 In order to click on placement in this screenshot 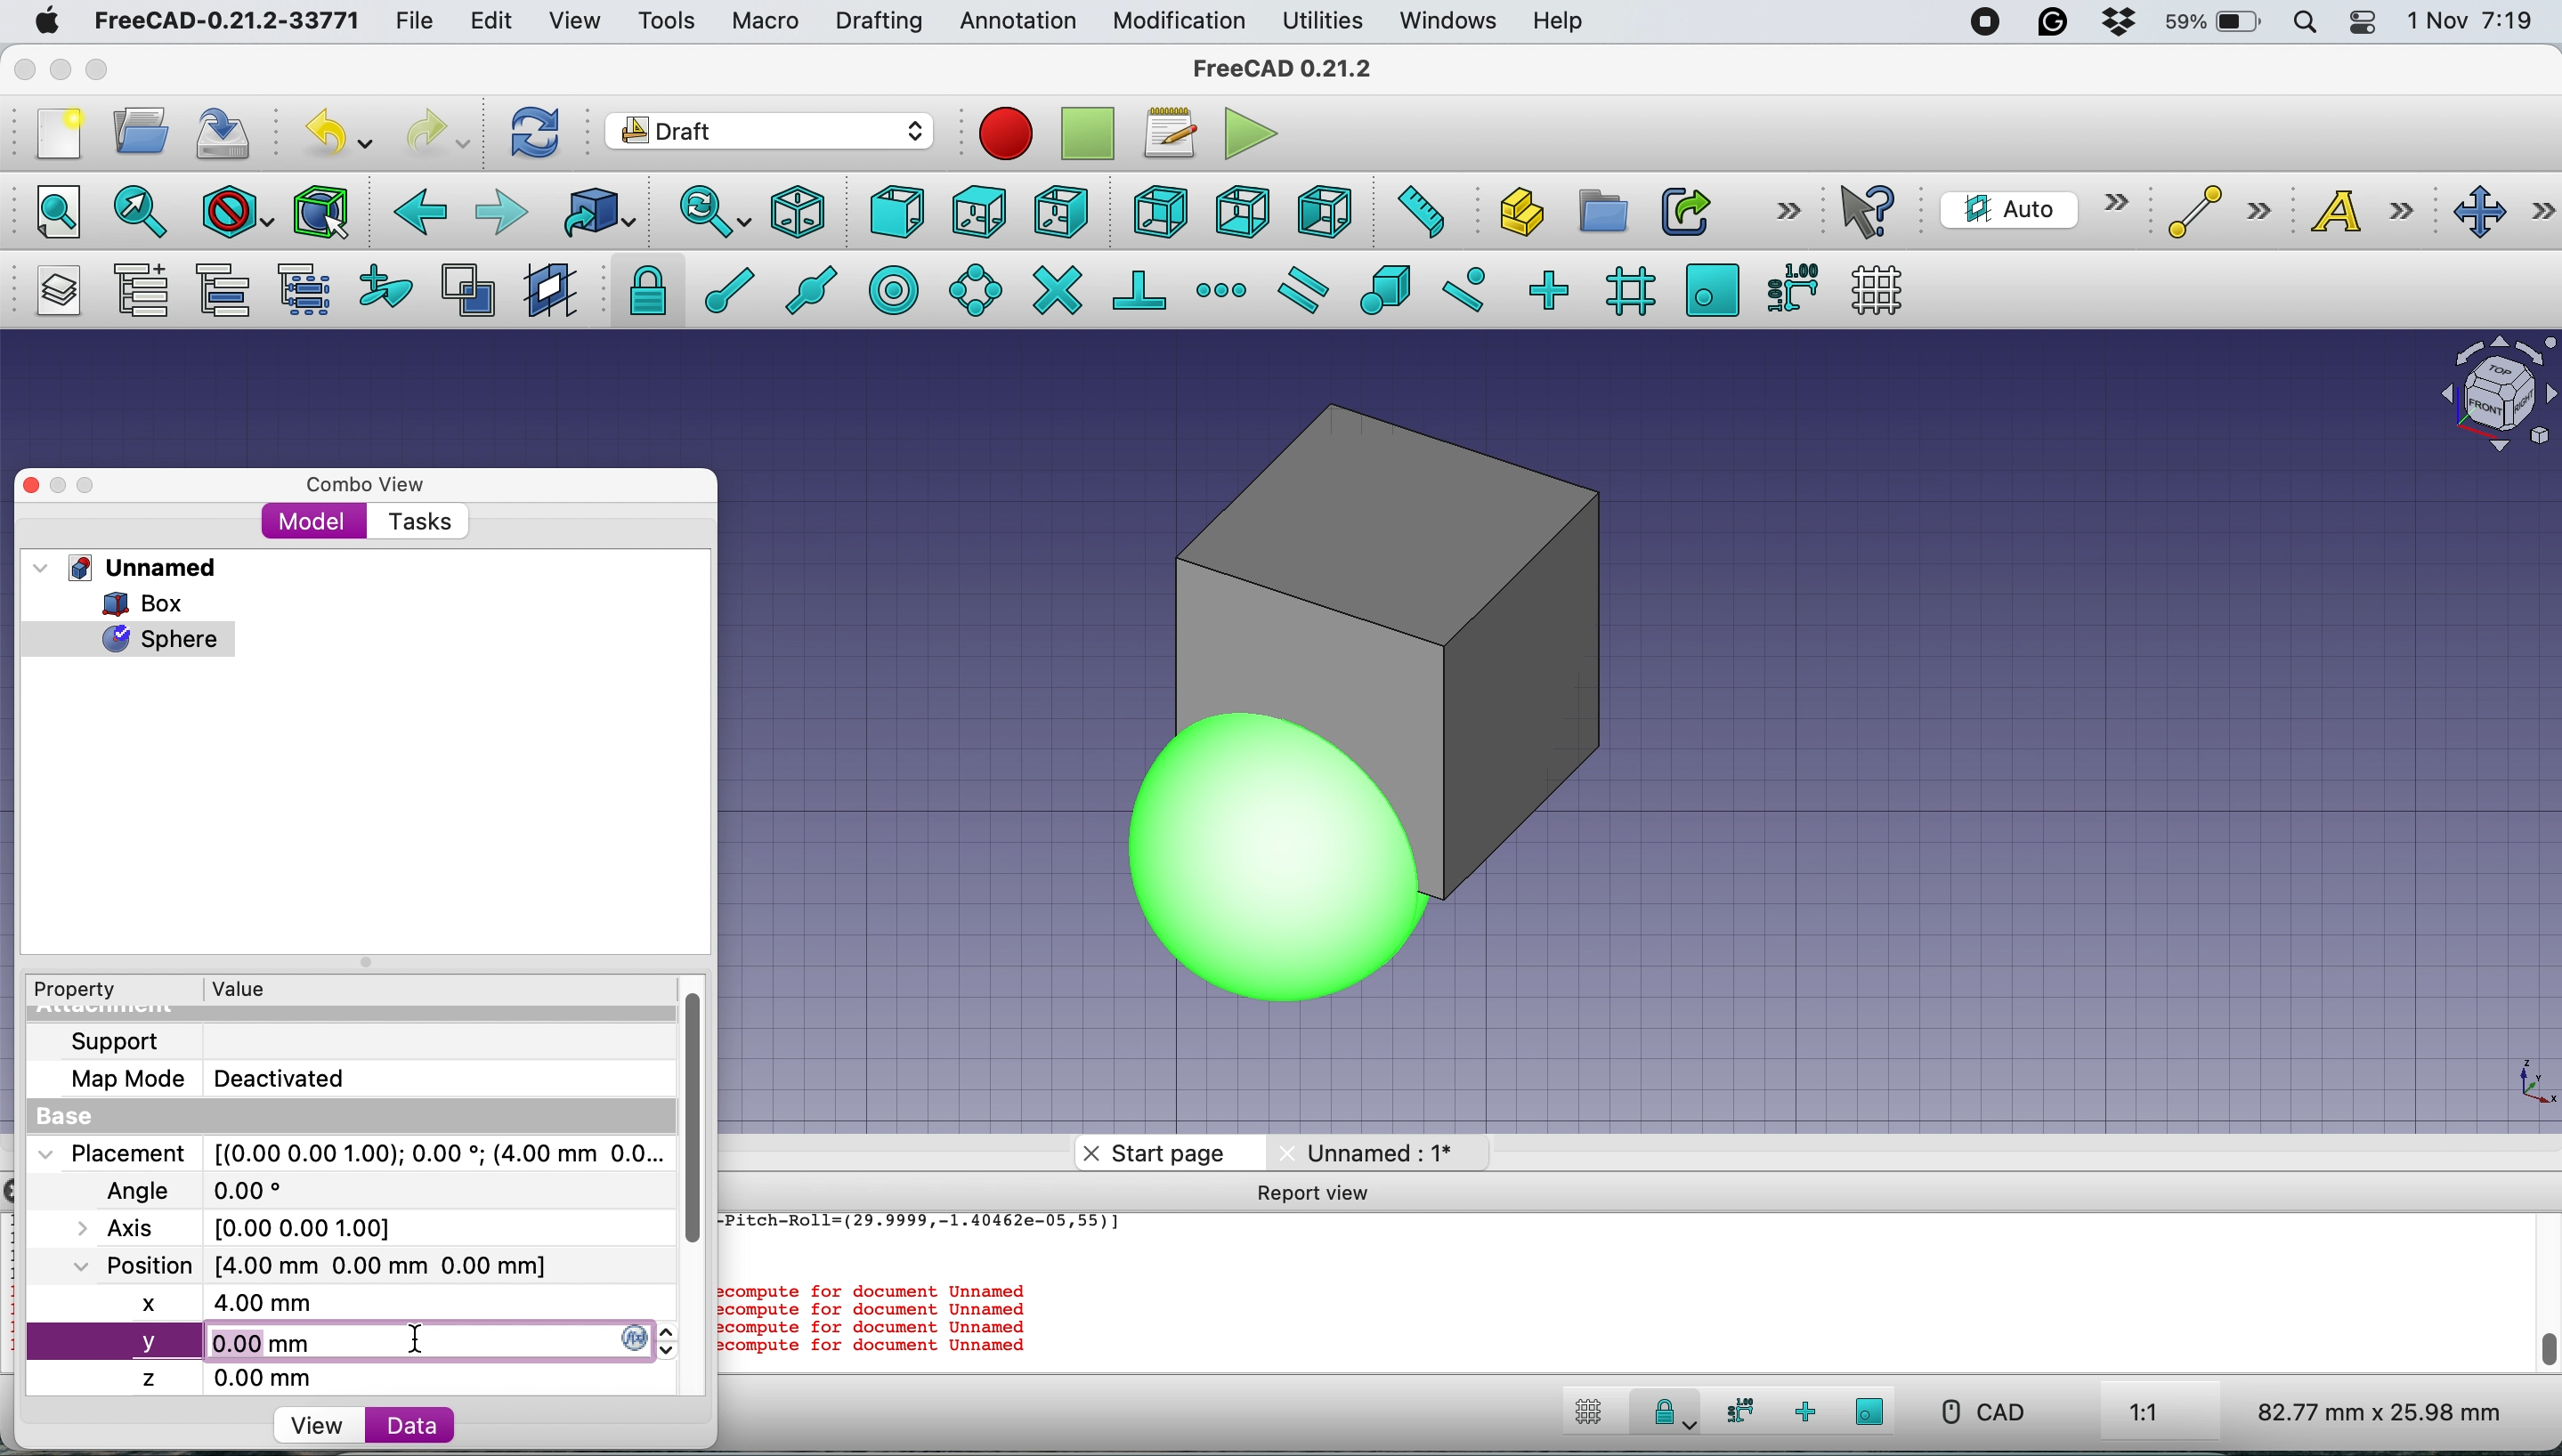, I will do `click(348, 1152)`.